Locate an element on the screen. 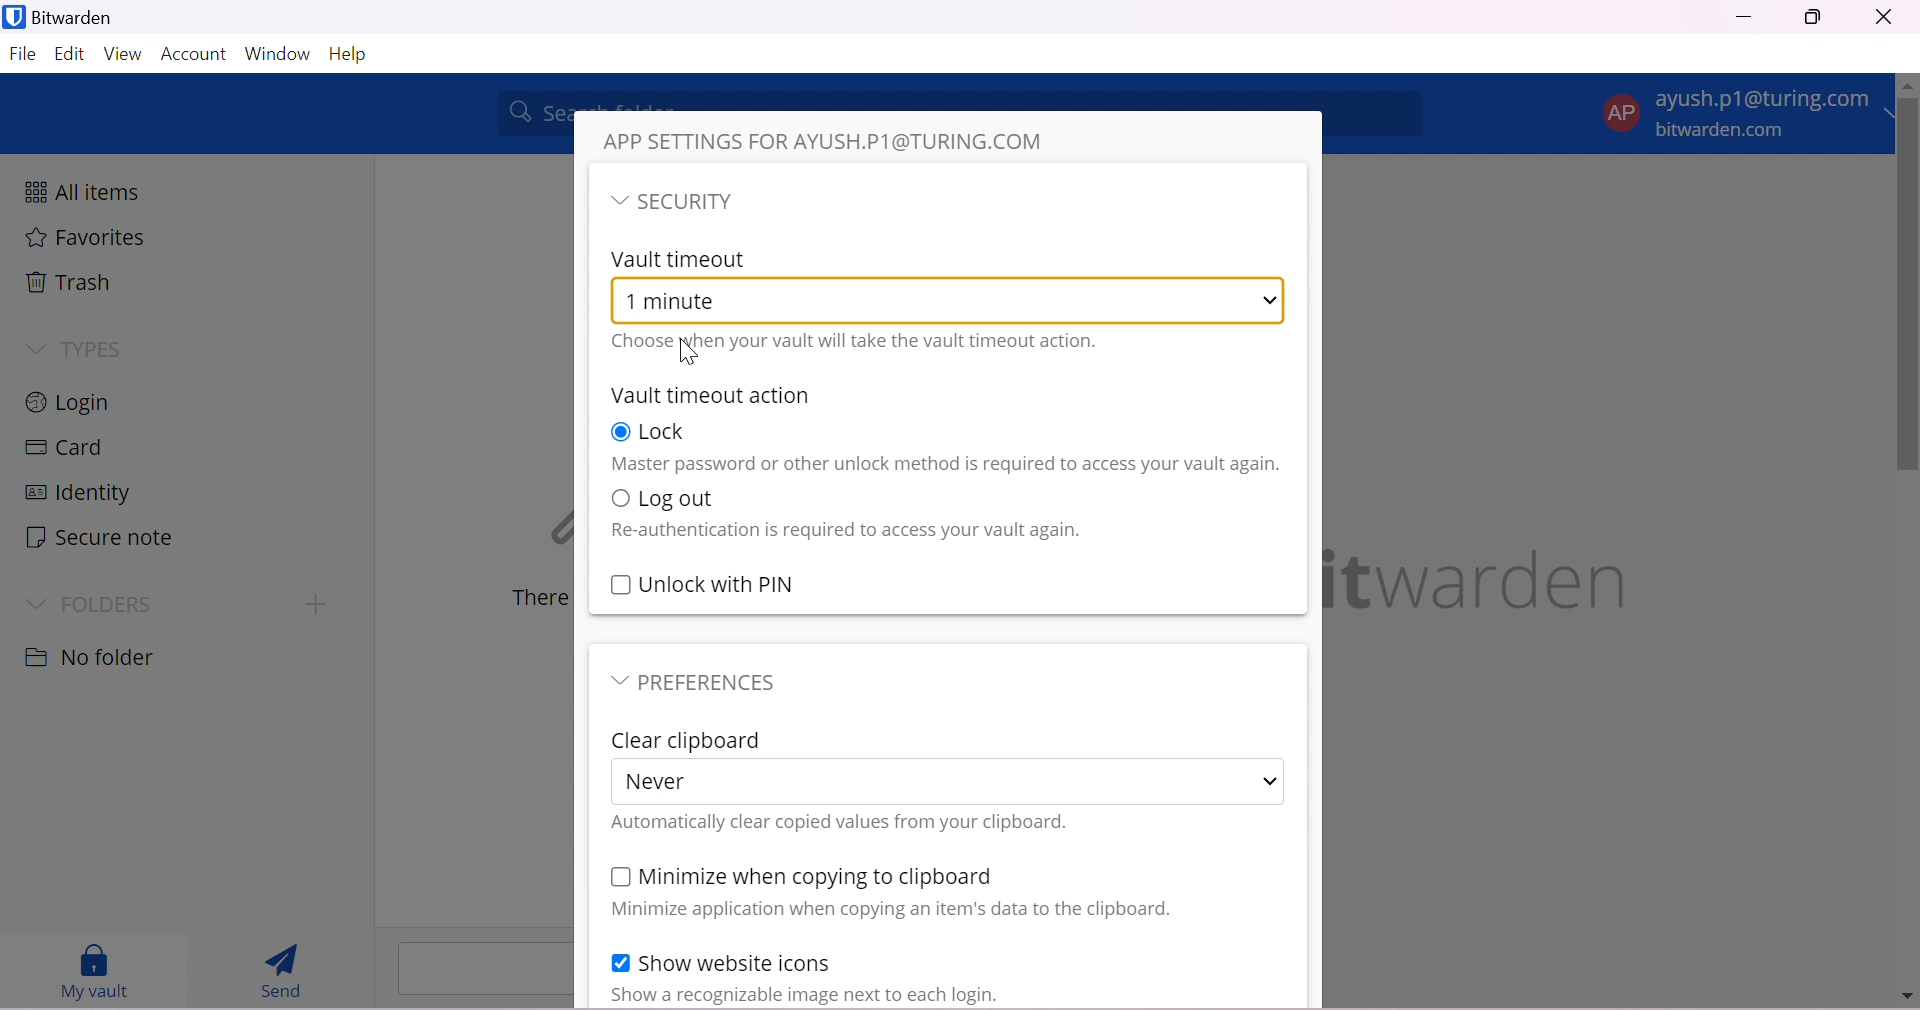  Drop Down is located at coordinates (39, 605).